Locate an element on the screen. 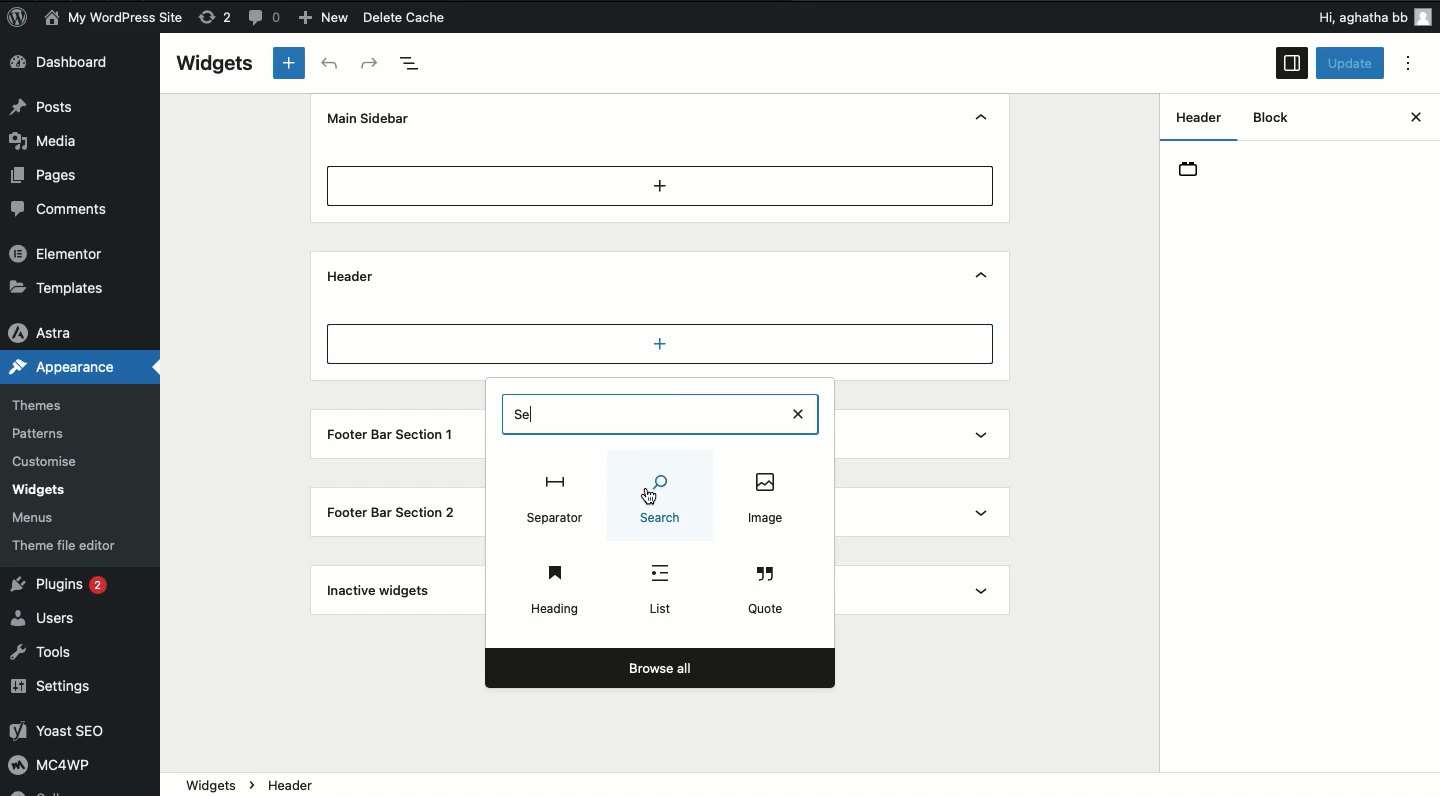 This screenshot has height=796, width=1440. Patterns is located at coordinates (44, 434).